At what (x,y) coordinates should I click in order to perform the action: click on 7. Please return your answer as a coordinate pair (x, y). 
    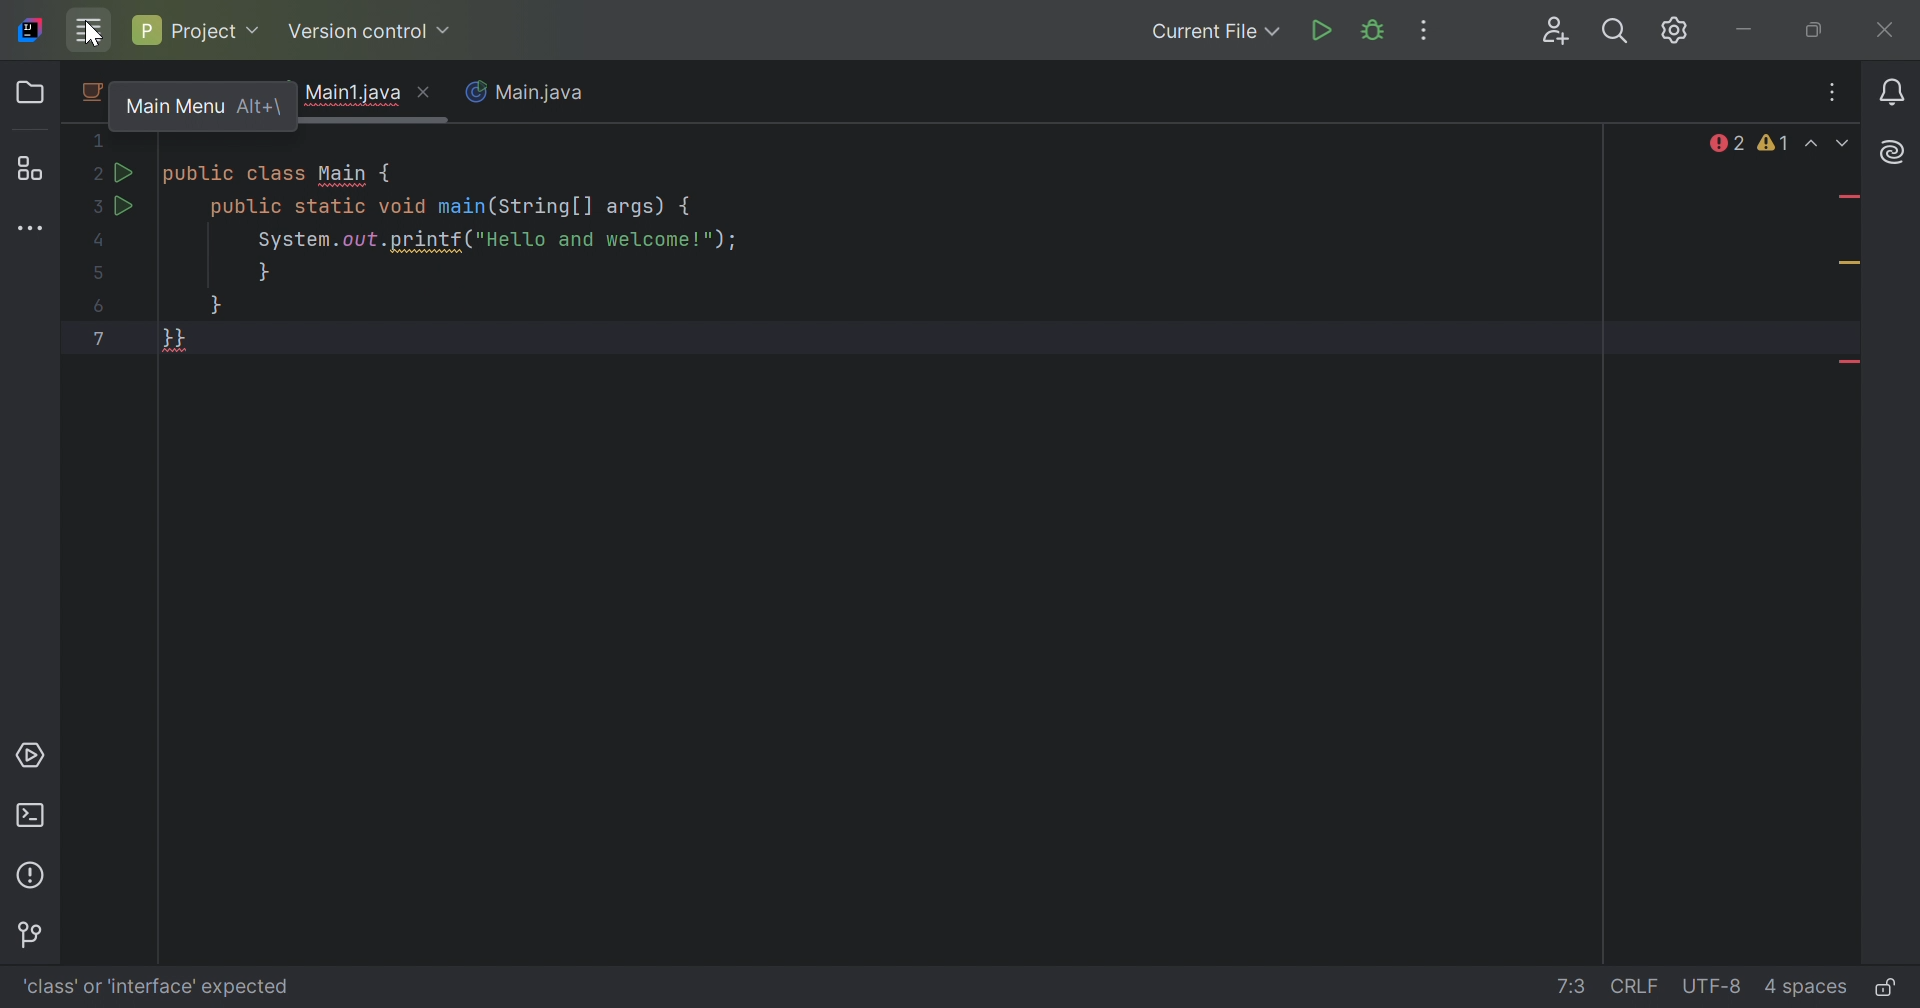
    Looking at the image, I should click on (97, 337).